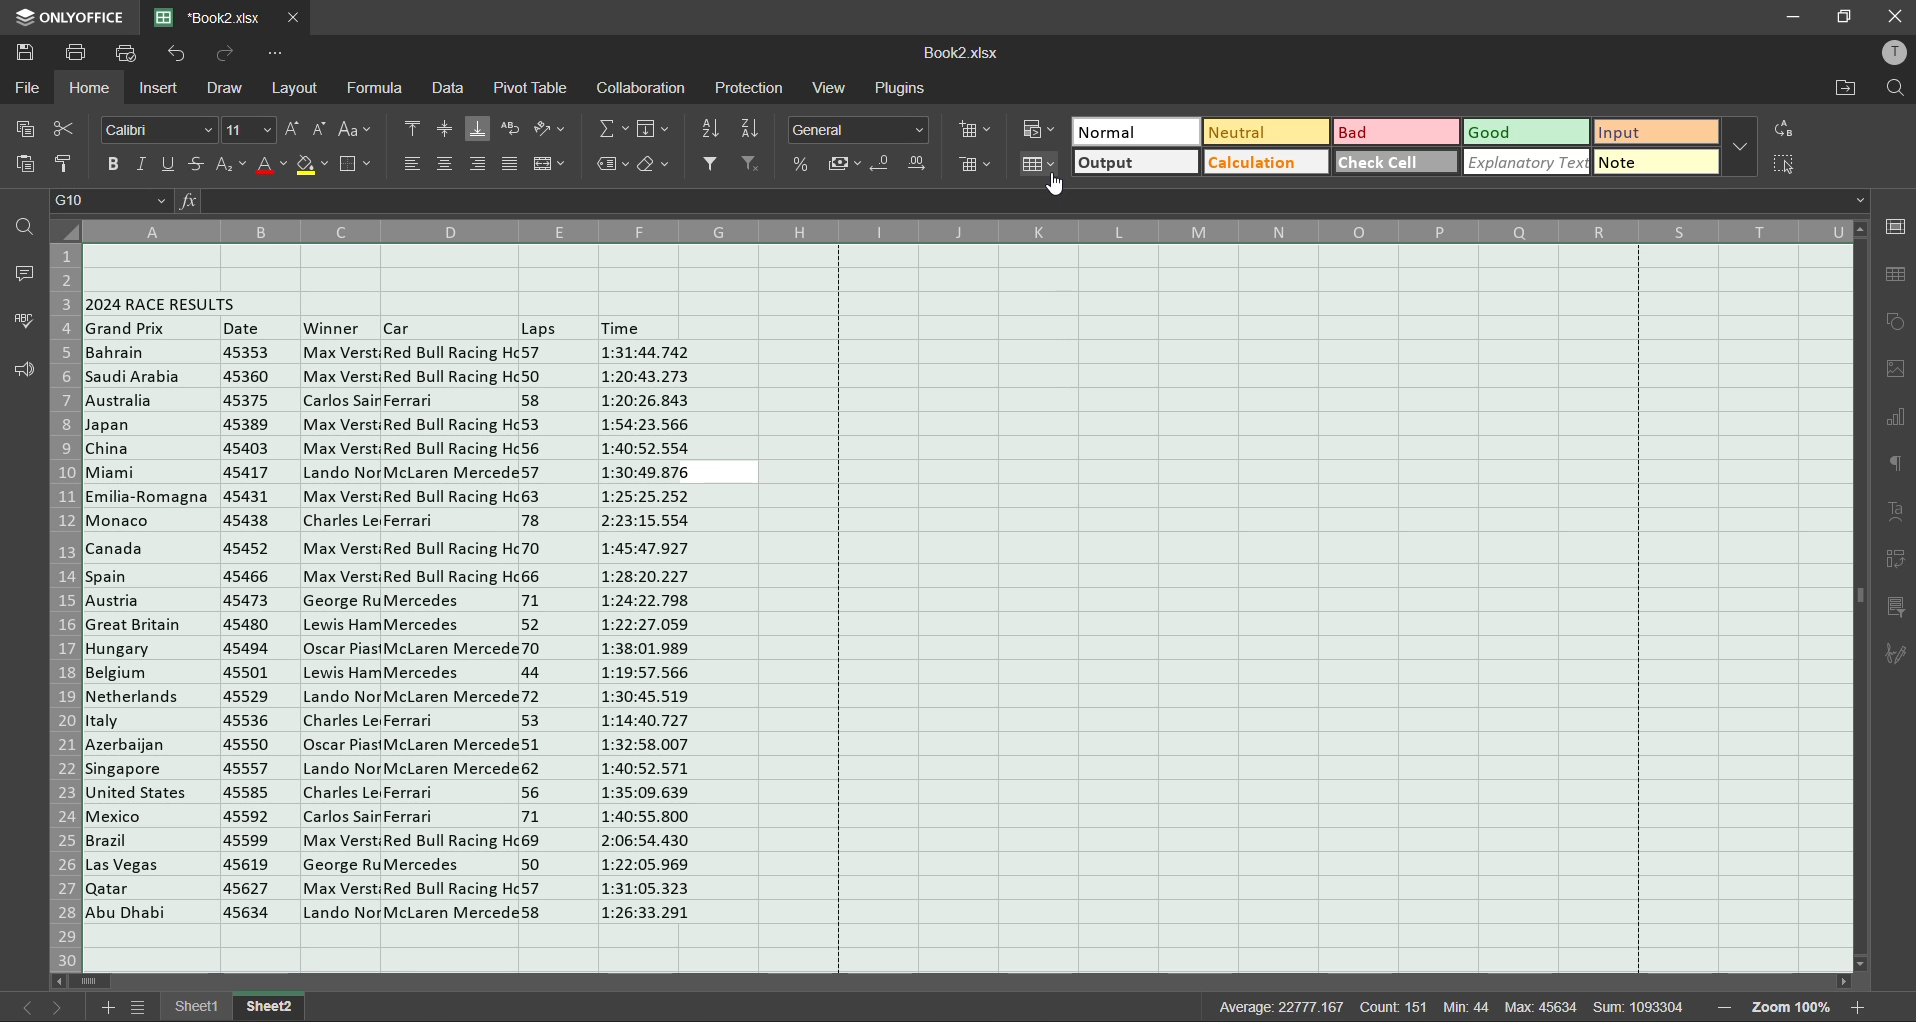  Describe the element at coordinates (233, 166) in the screenshot. I see `sub/superscript` at that location.